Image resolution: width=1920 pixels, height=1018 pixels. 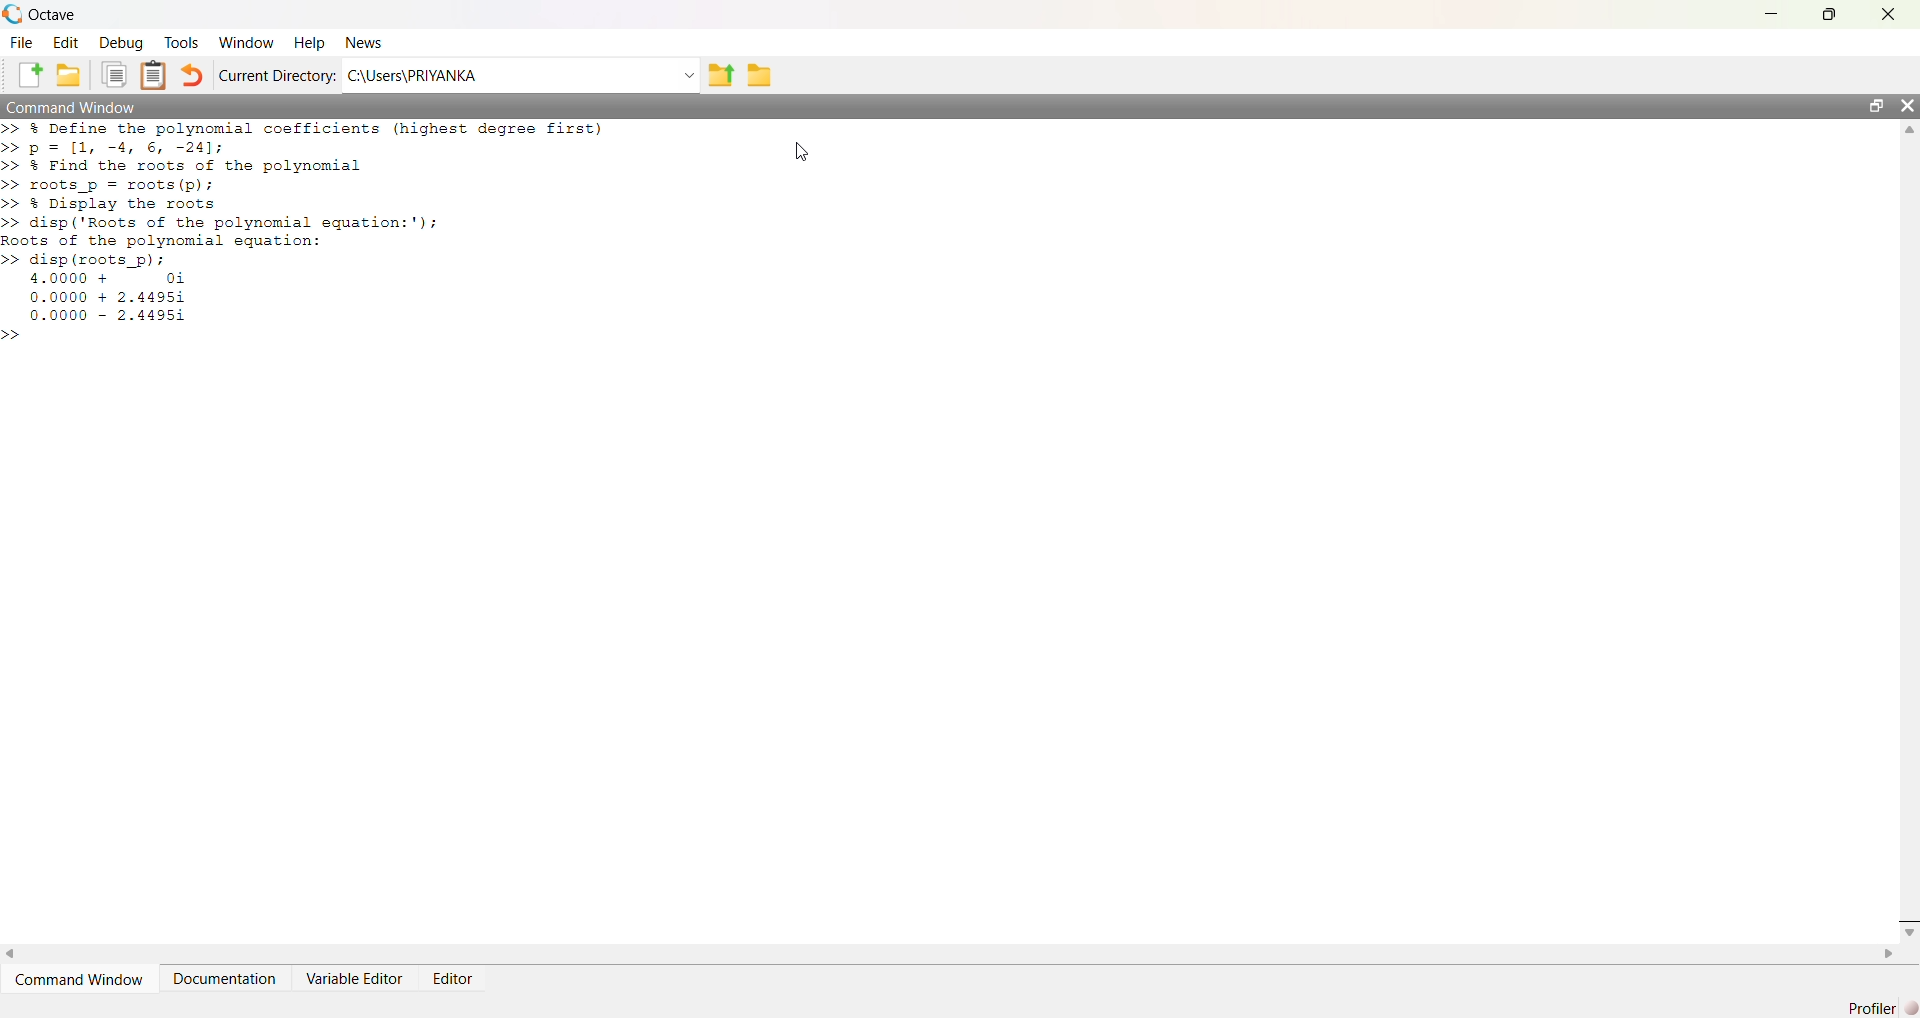 I want to click on Maximize, so click(x=1829, y=17).